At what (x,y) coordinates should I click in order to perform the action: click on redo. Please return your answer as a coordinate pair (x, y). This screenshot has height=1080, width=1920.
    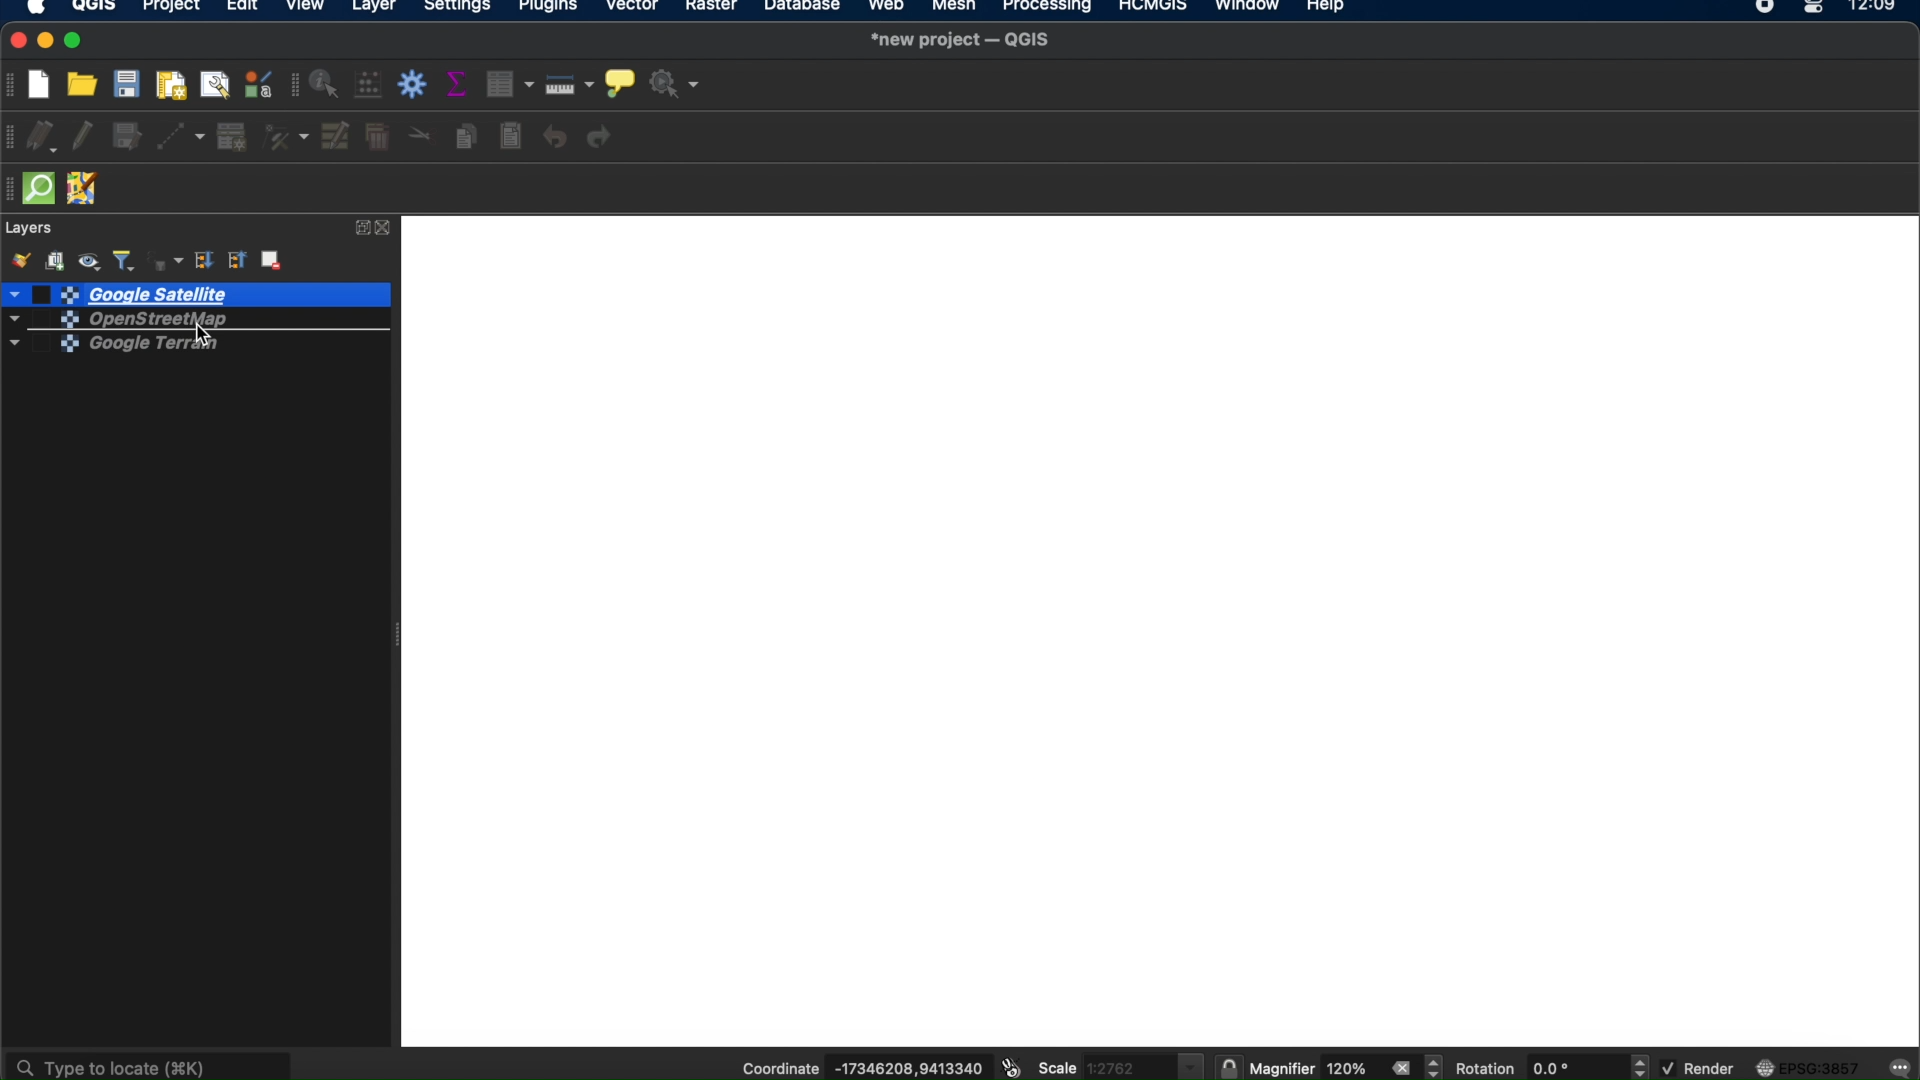
    Looking at the image, I should click on (604, 138).